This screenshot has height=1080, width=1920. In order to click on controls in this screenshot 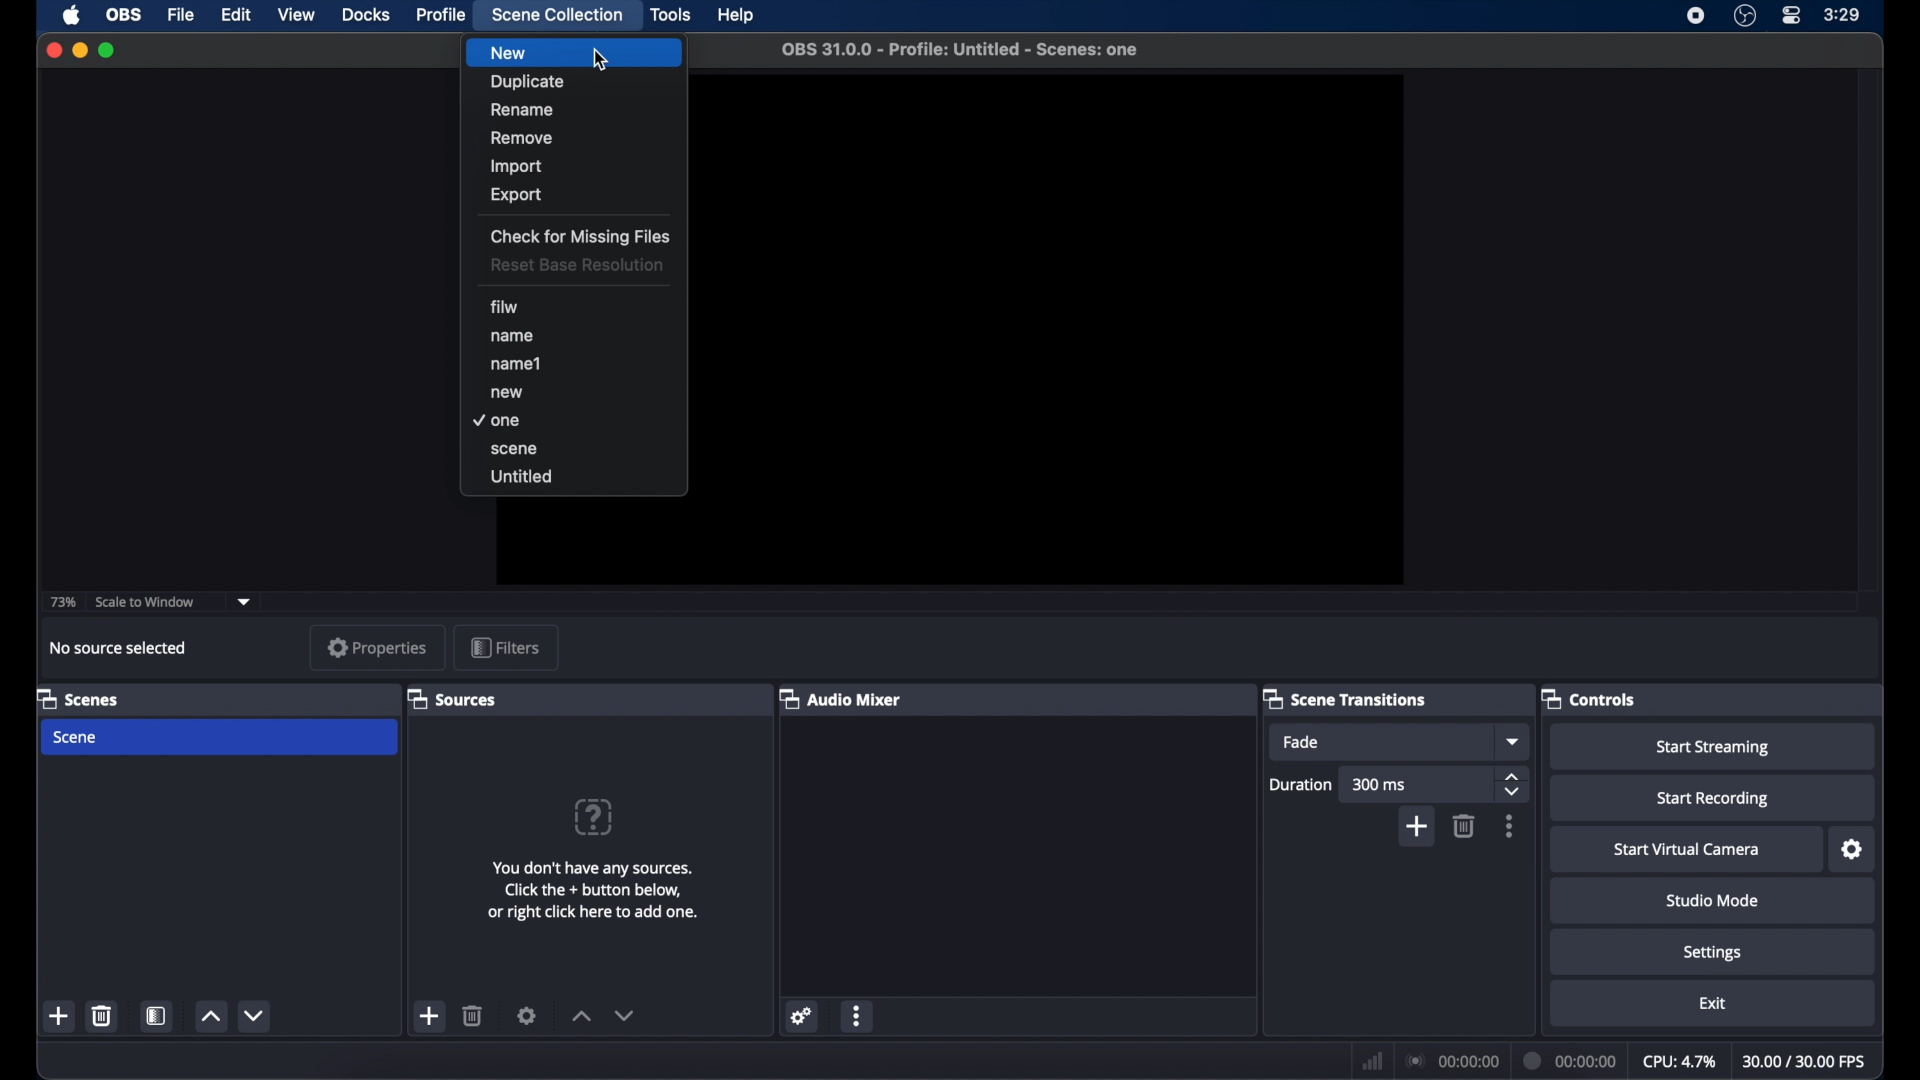, I will do `click(1590, 697)`.